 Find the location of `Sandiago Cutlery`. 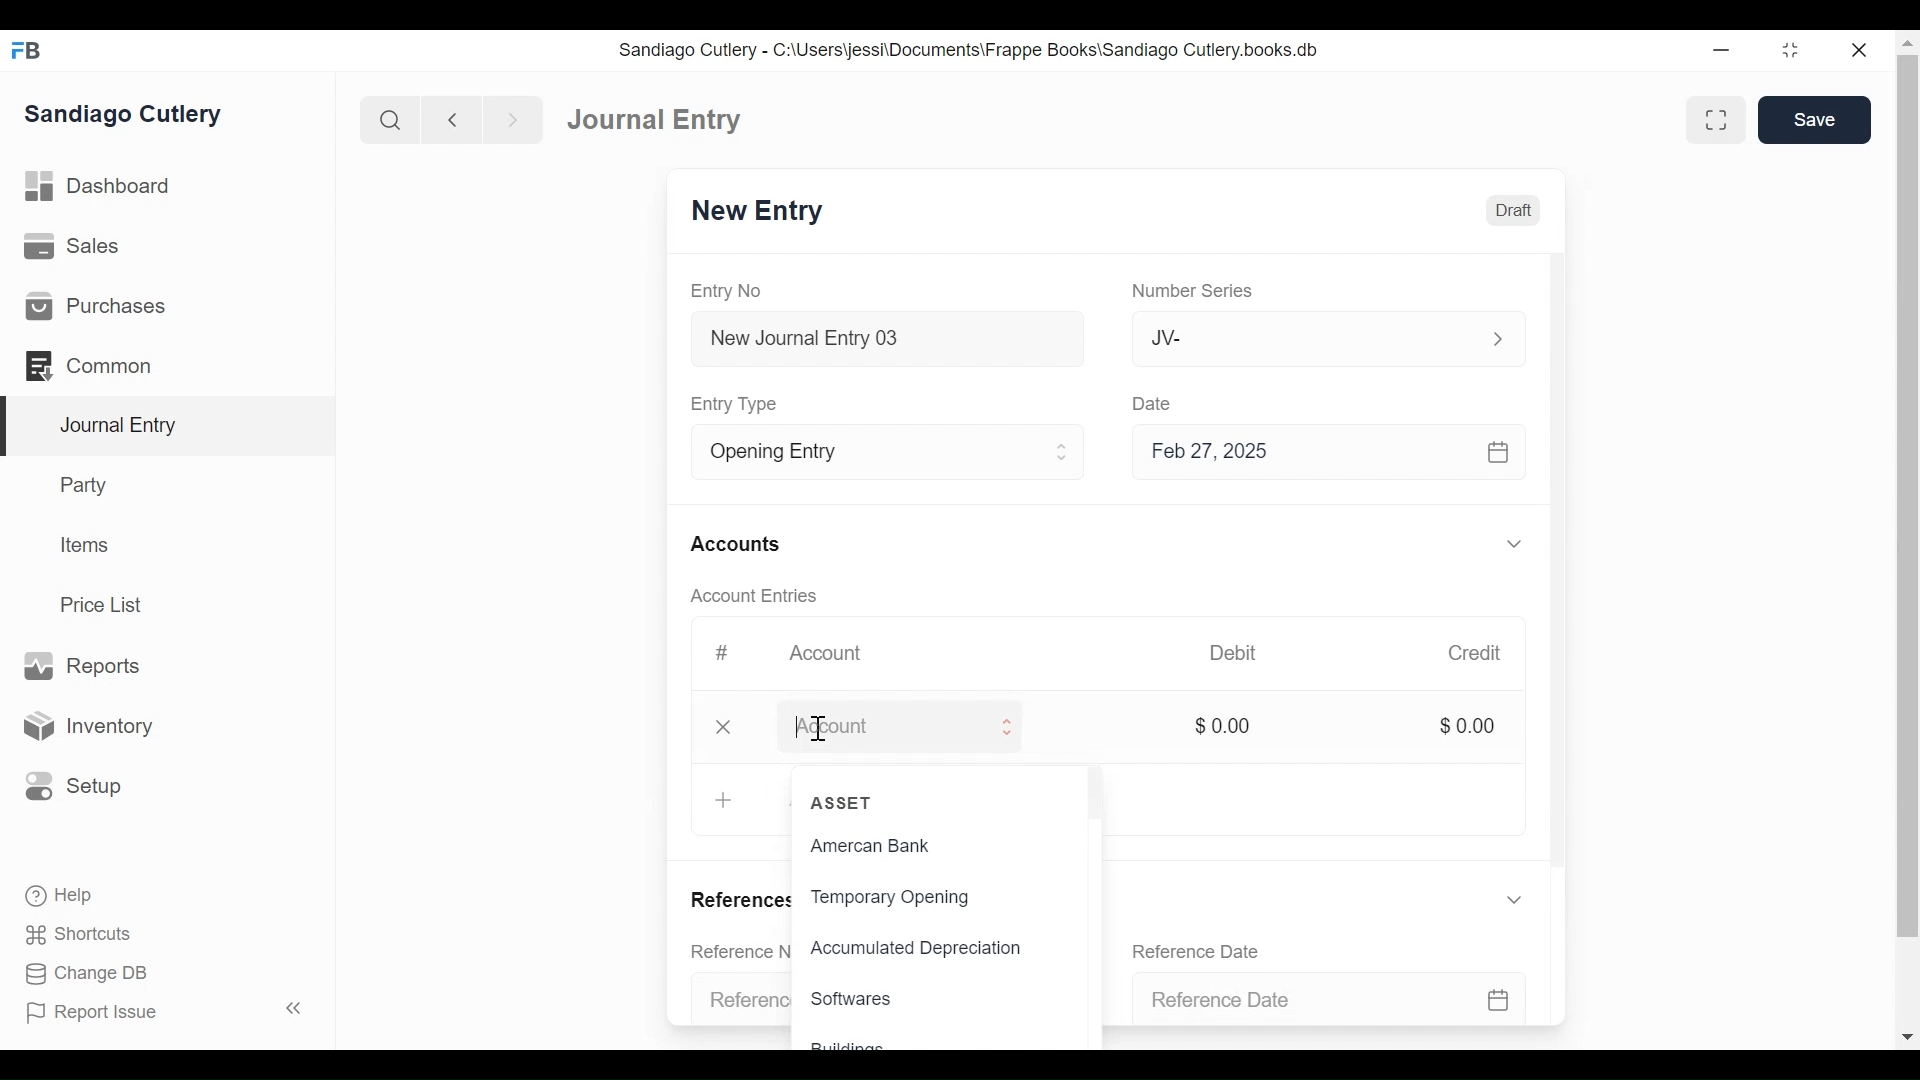

Sandiago Cutlery is located at coordinates (123, 116).